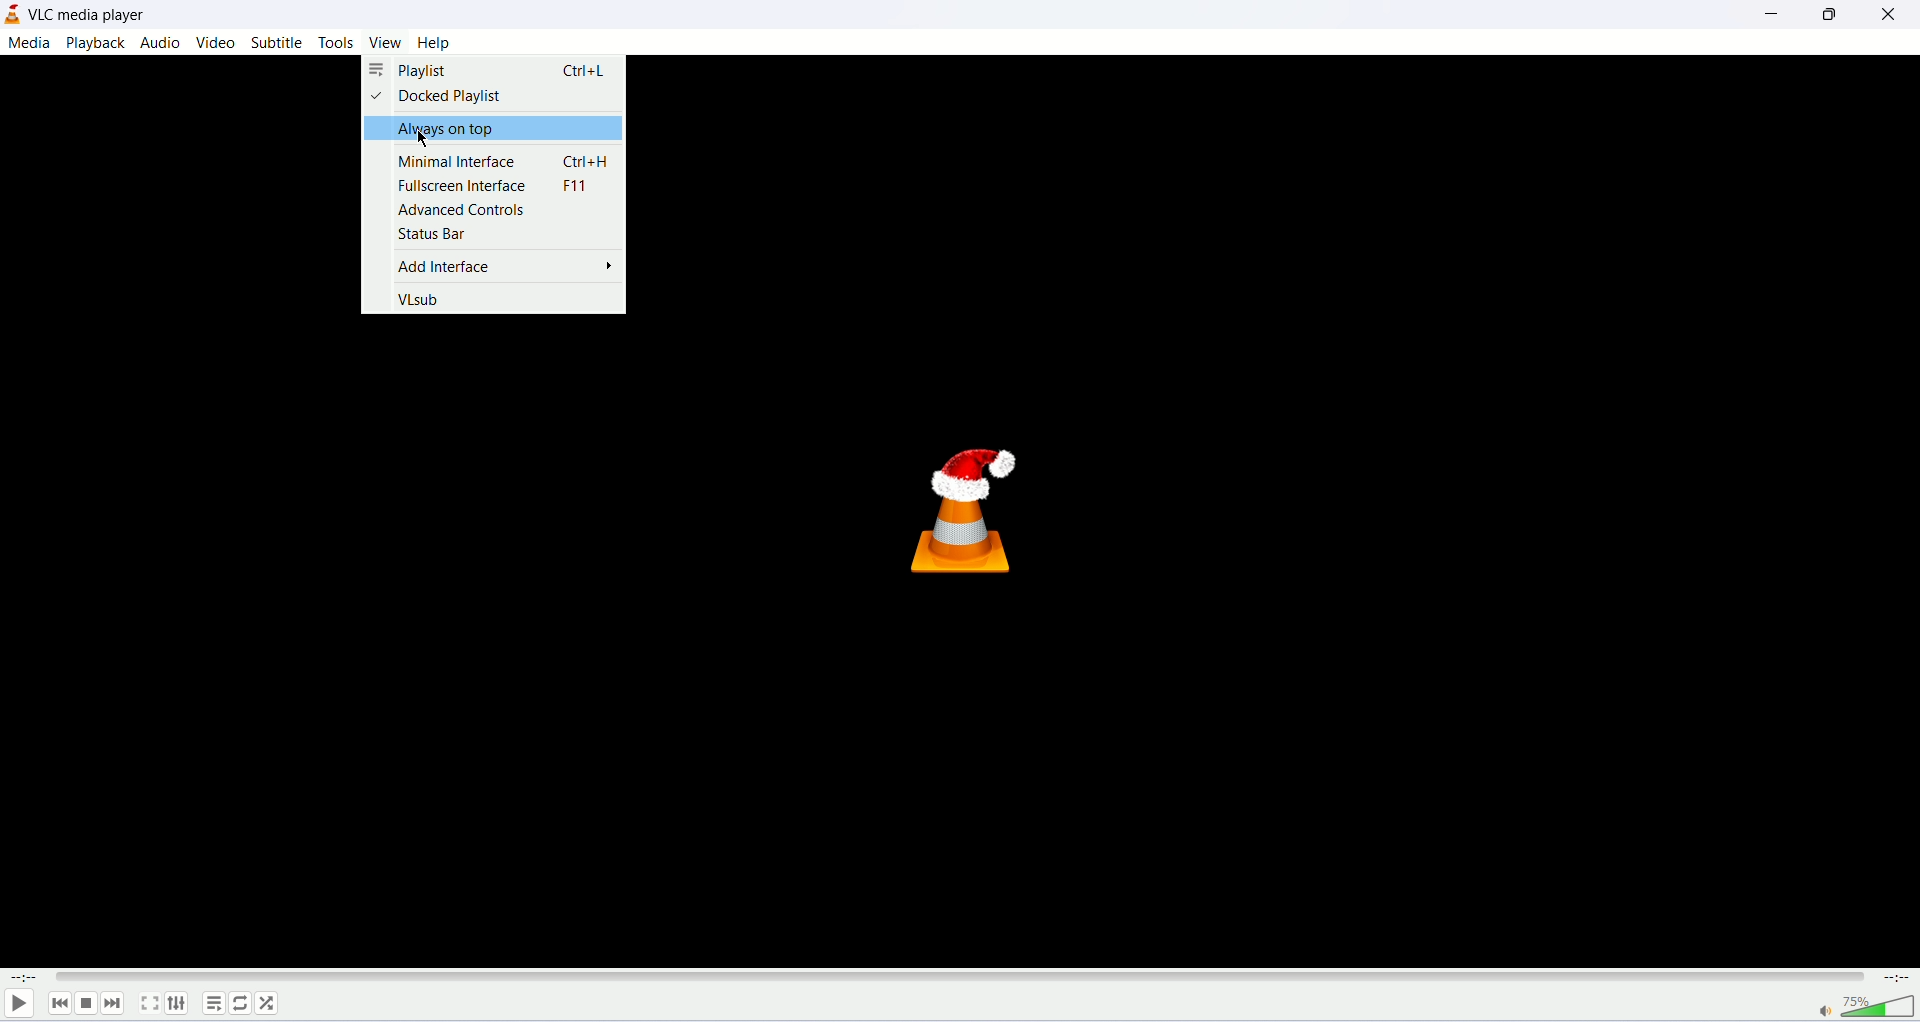 Image resolution: width=1920 pixels, height=1022 pixels. I want to click on video, so click(217, 42).